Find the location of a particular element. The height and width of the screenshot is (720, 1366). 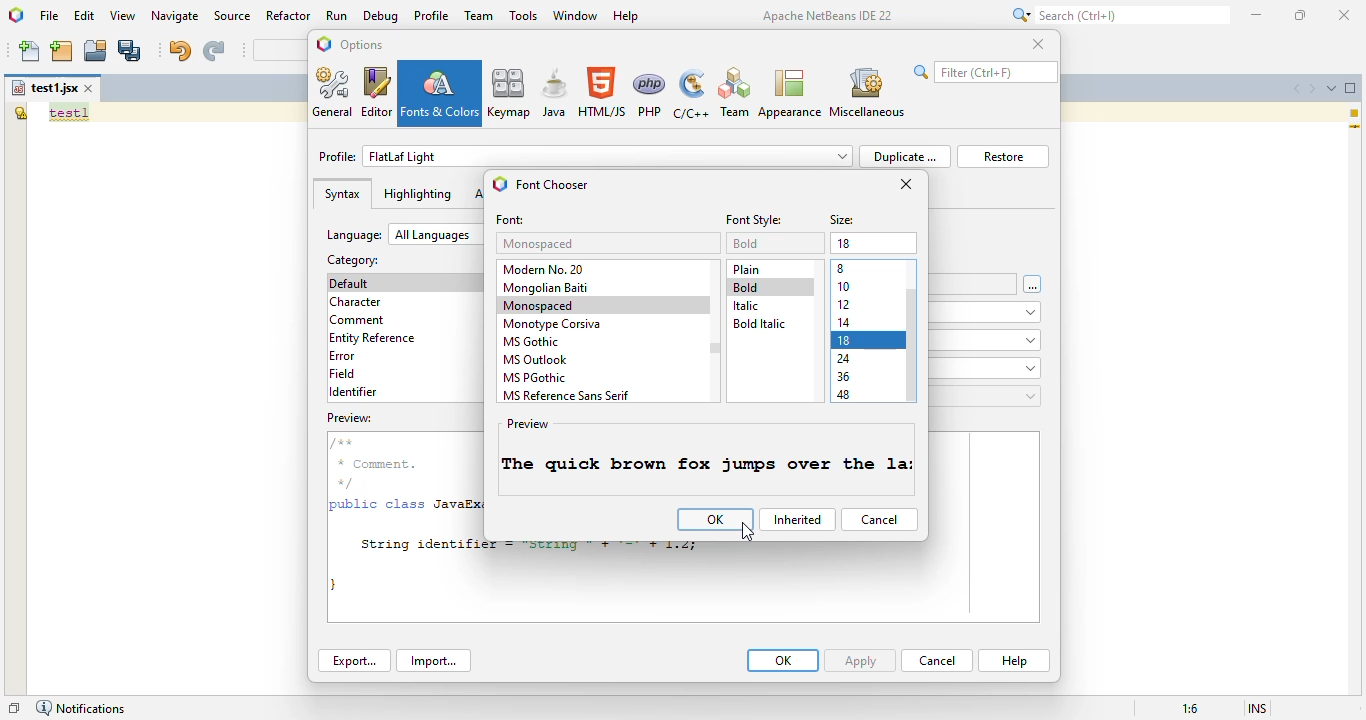

PHP is located at coordinates (651, 93).